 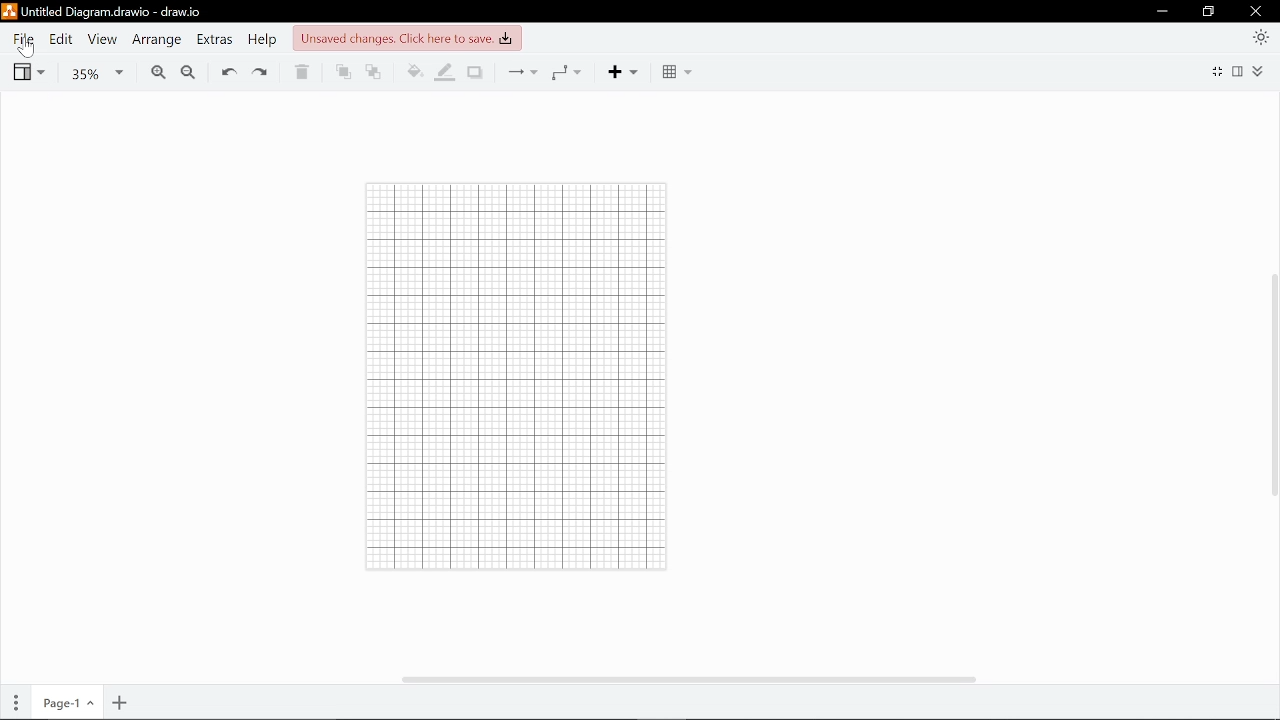 What do you see at coordinates (678, 72) in the screenshot?
I see `table` at bounding box center [678, 72].